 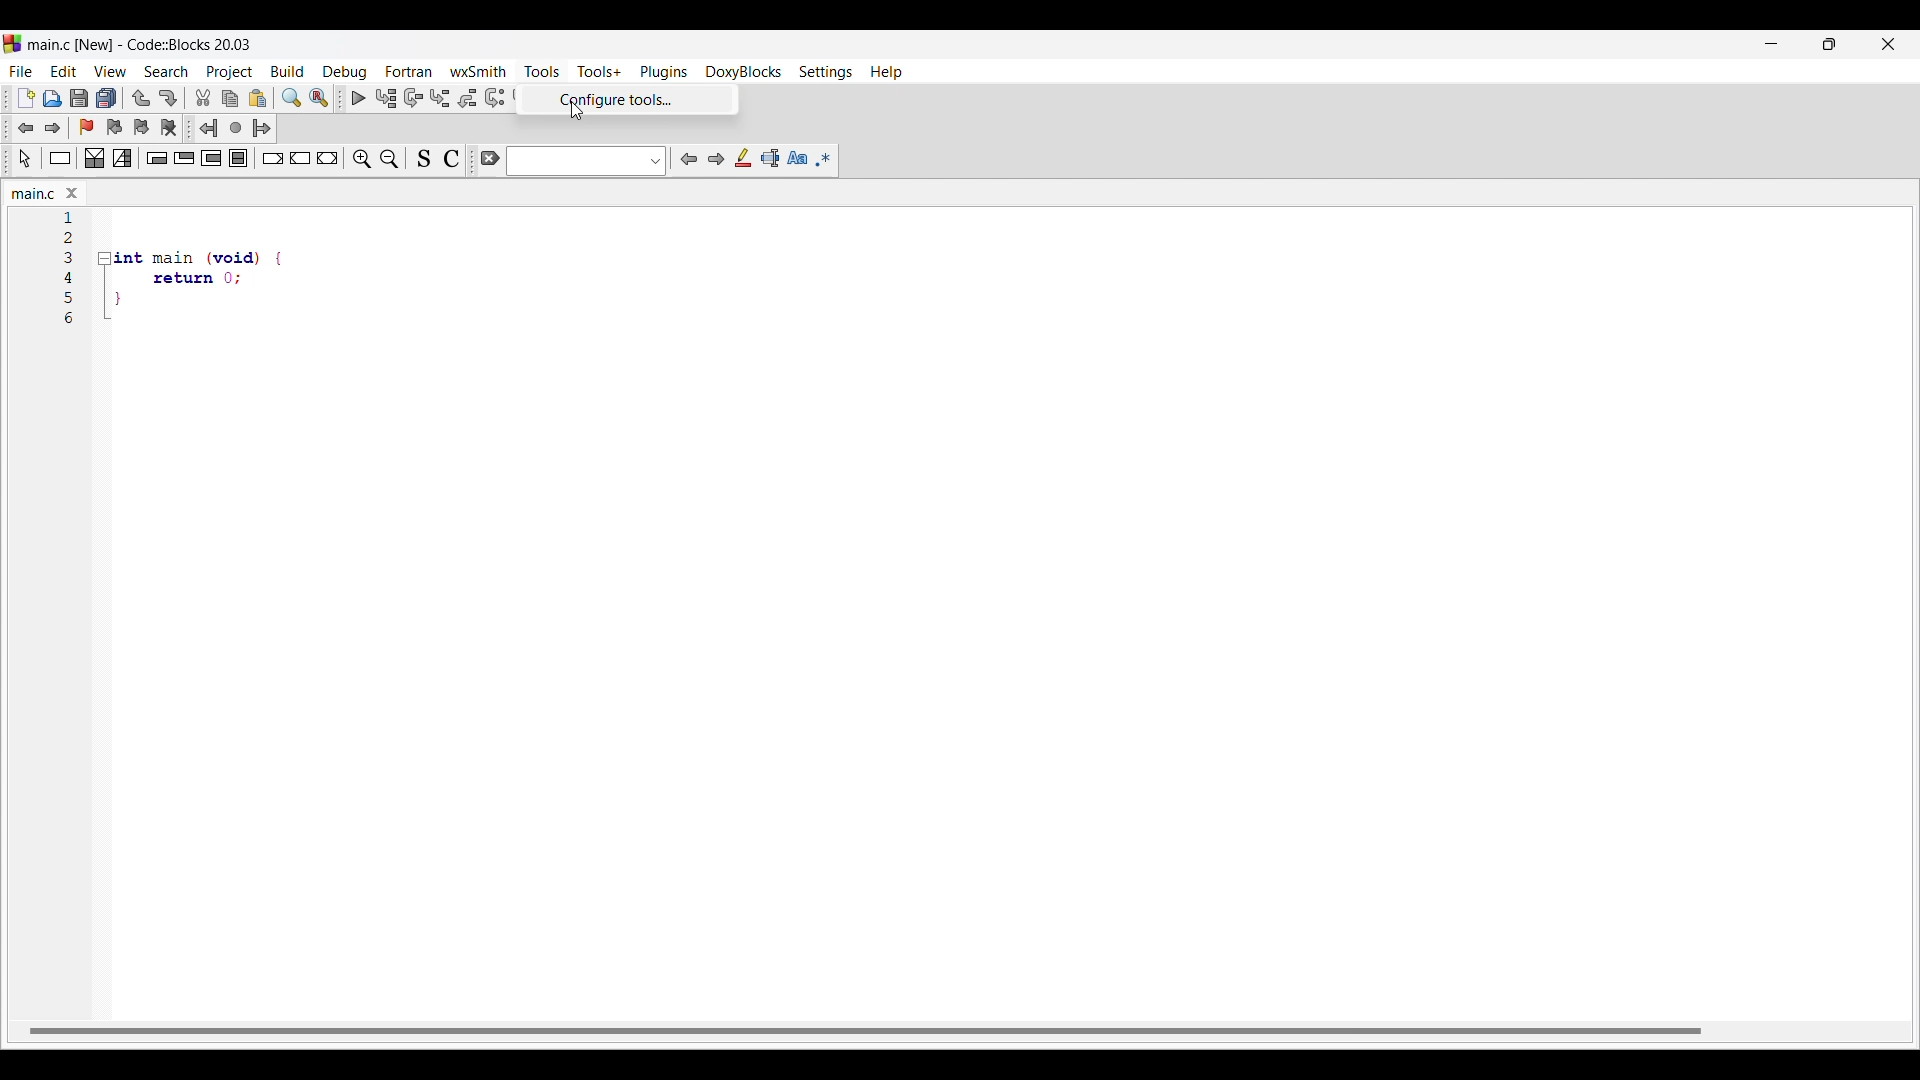 What do you see at coordinates (495, 98) in the screenshot?
I see `Next instruction` at bounding box center [495, 98].